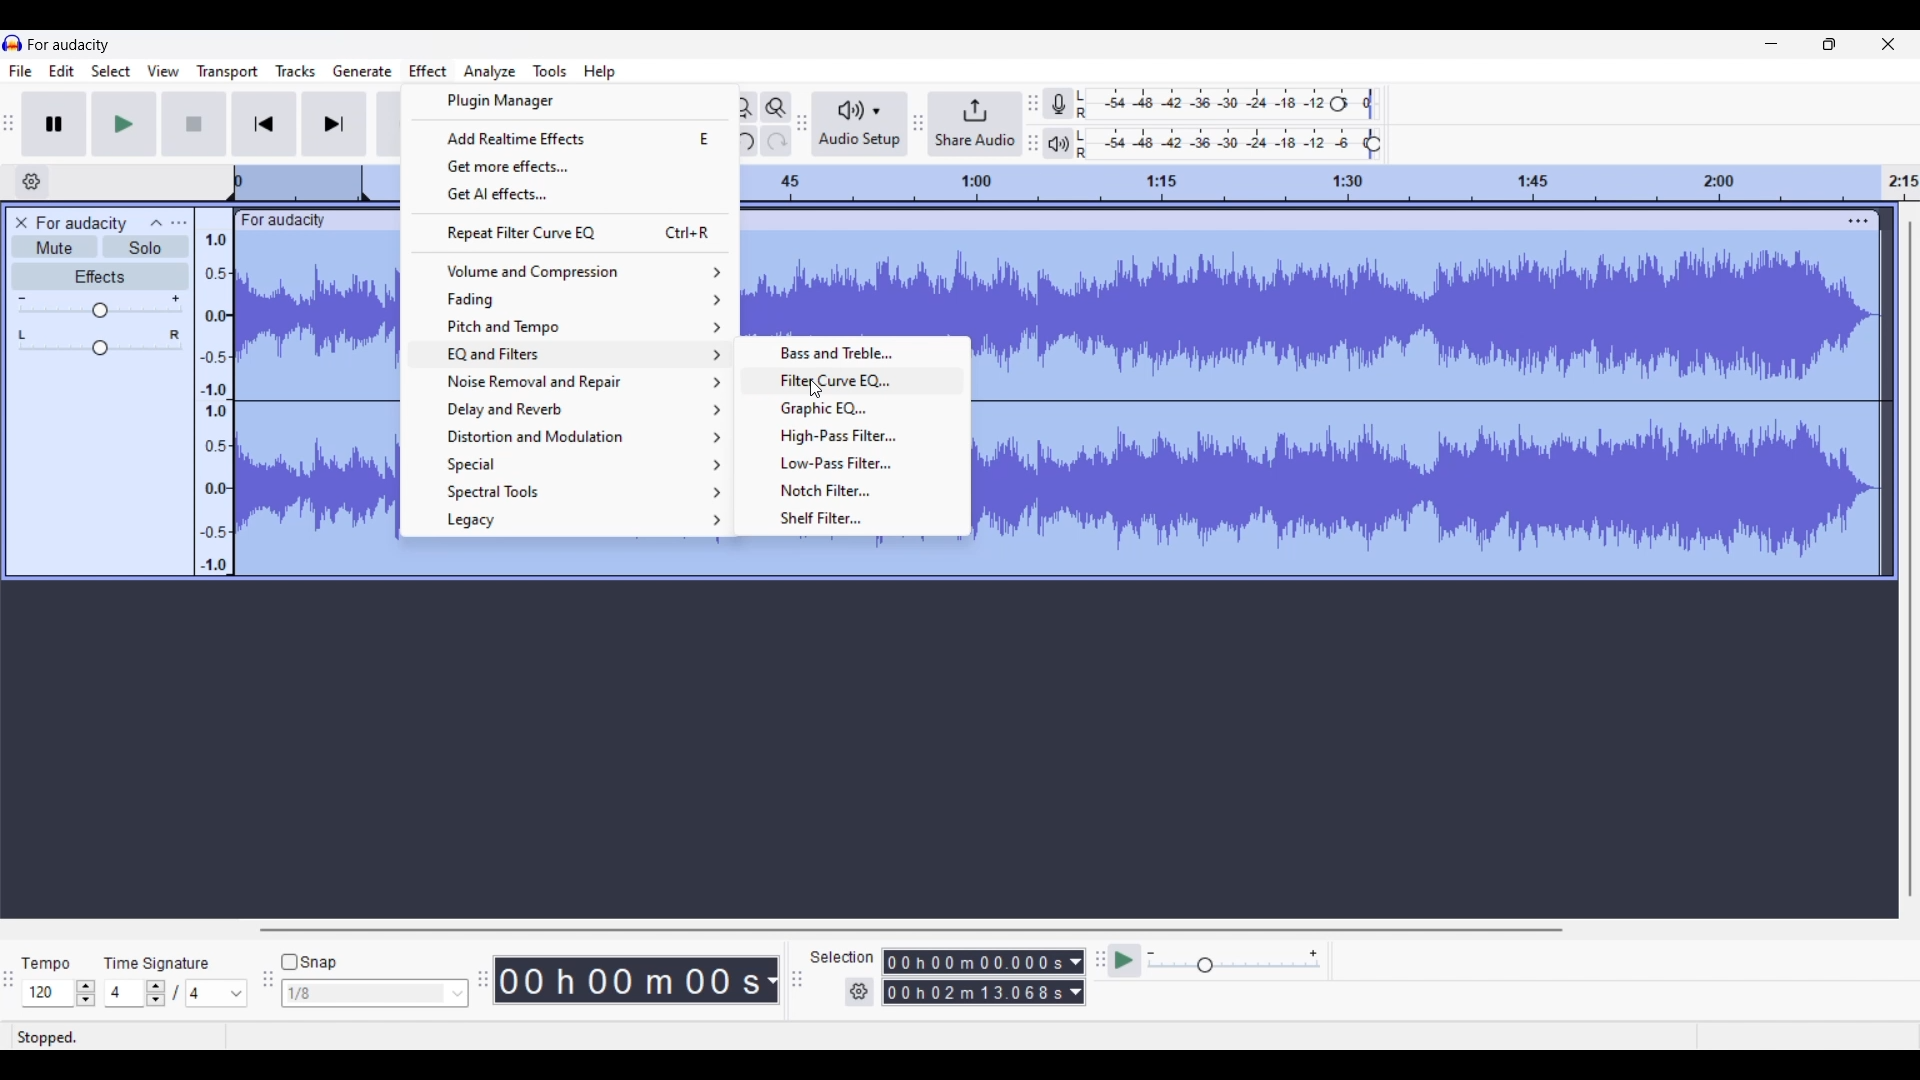  I want to click on Horizontal slide bar, so click(911, 930).